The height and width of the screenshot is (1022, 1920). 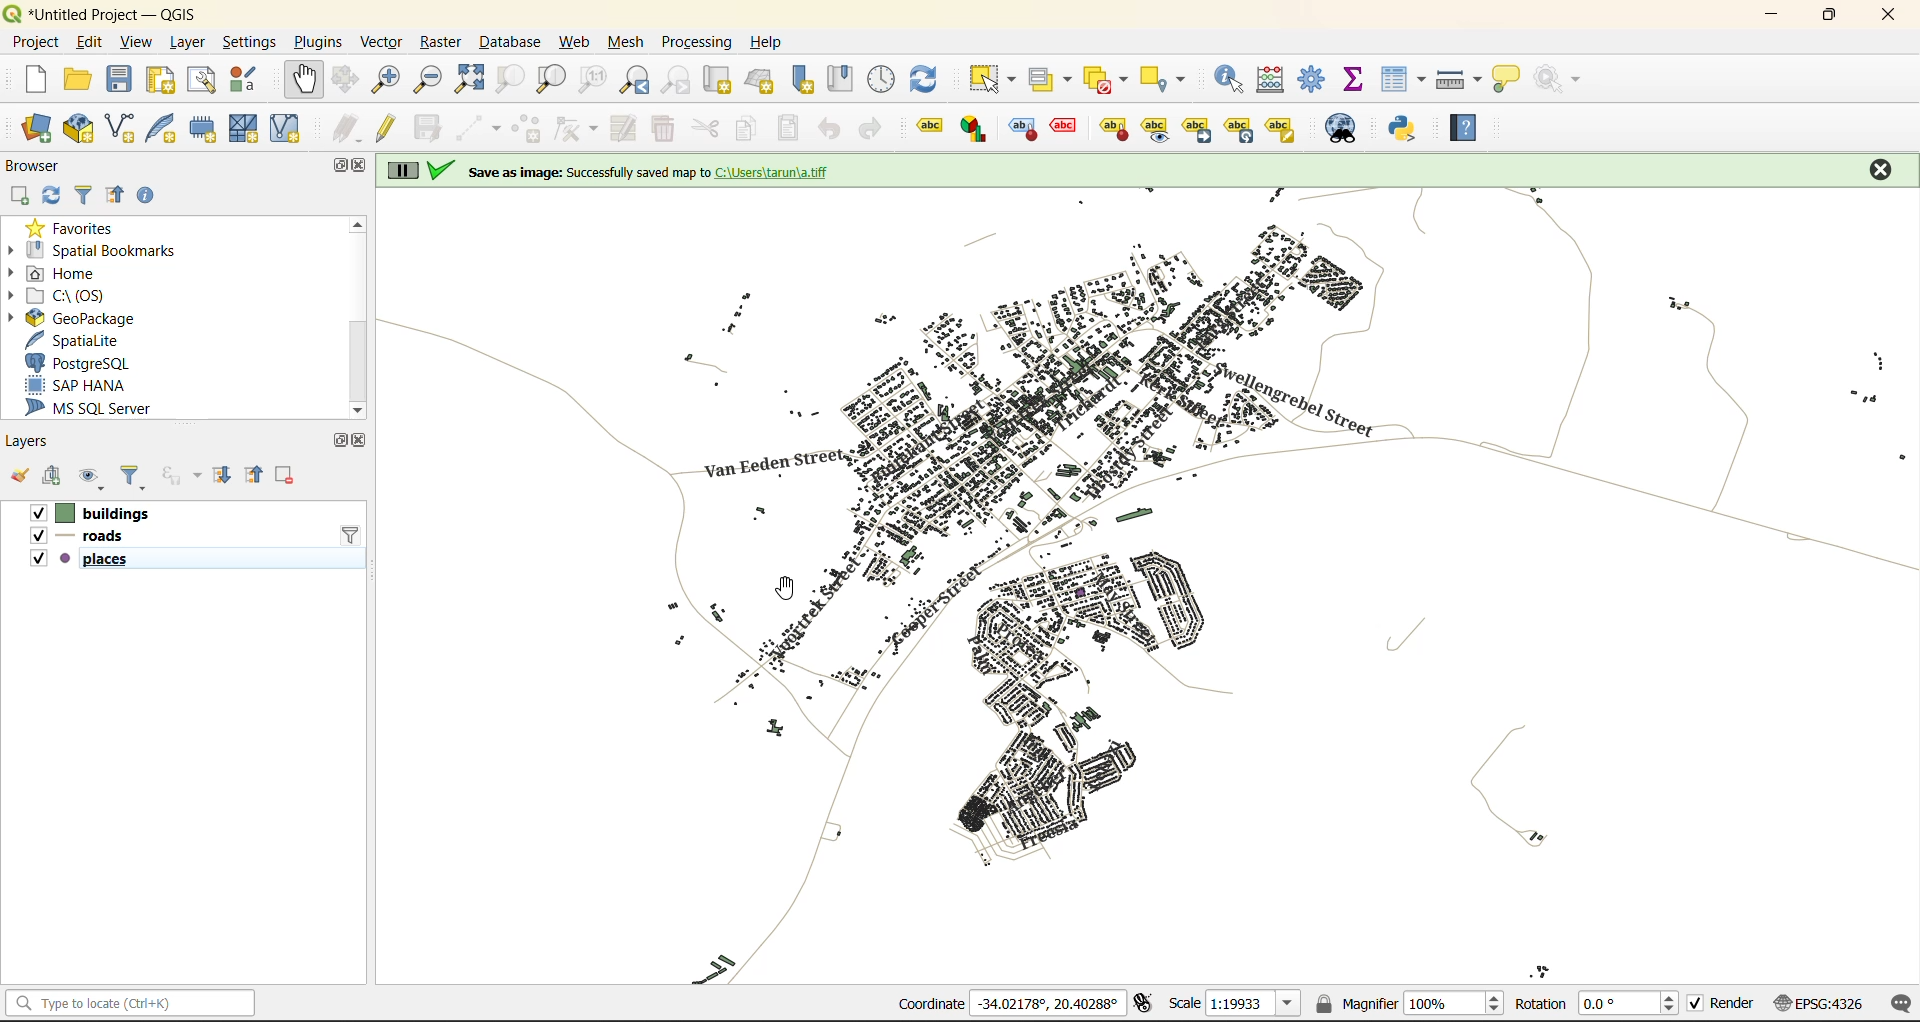 I want to click on calculator, so click(x=1274, y=80).